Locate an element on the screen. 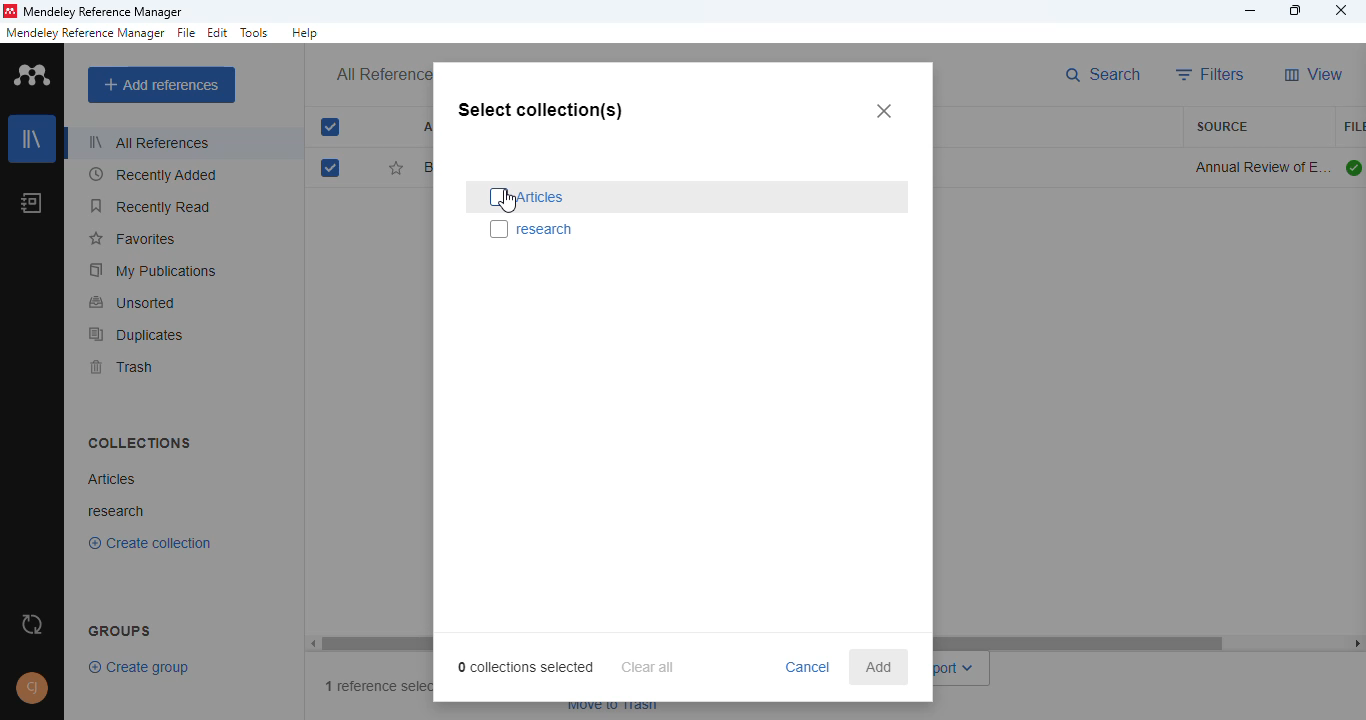 This screenshot has height=720, width=1366. source is located at coordinates (1222, 126).